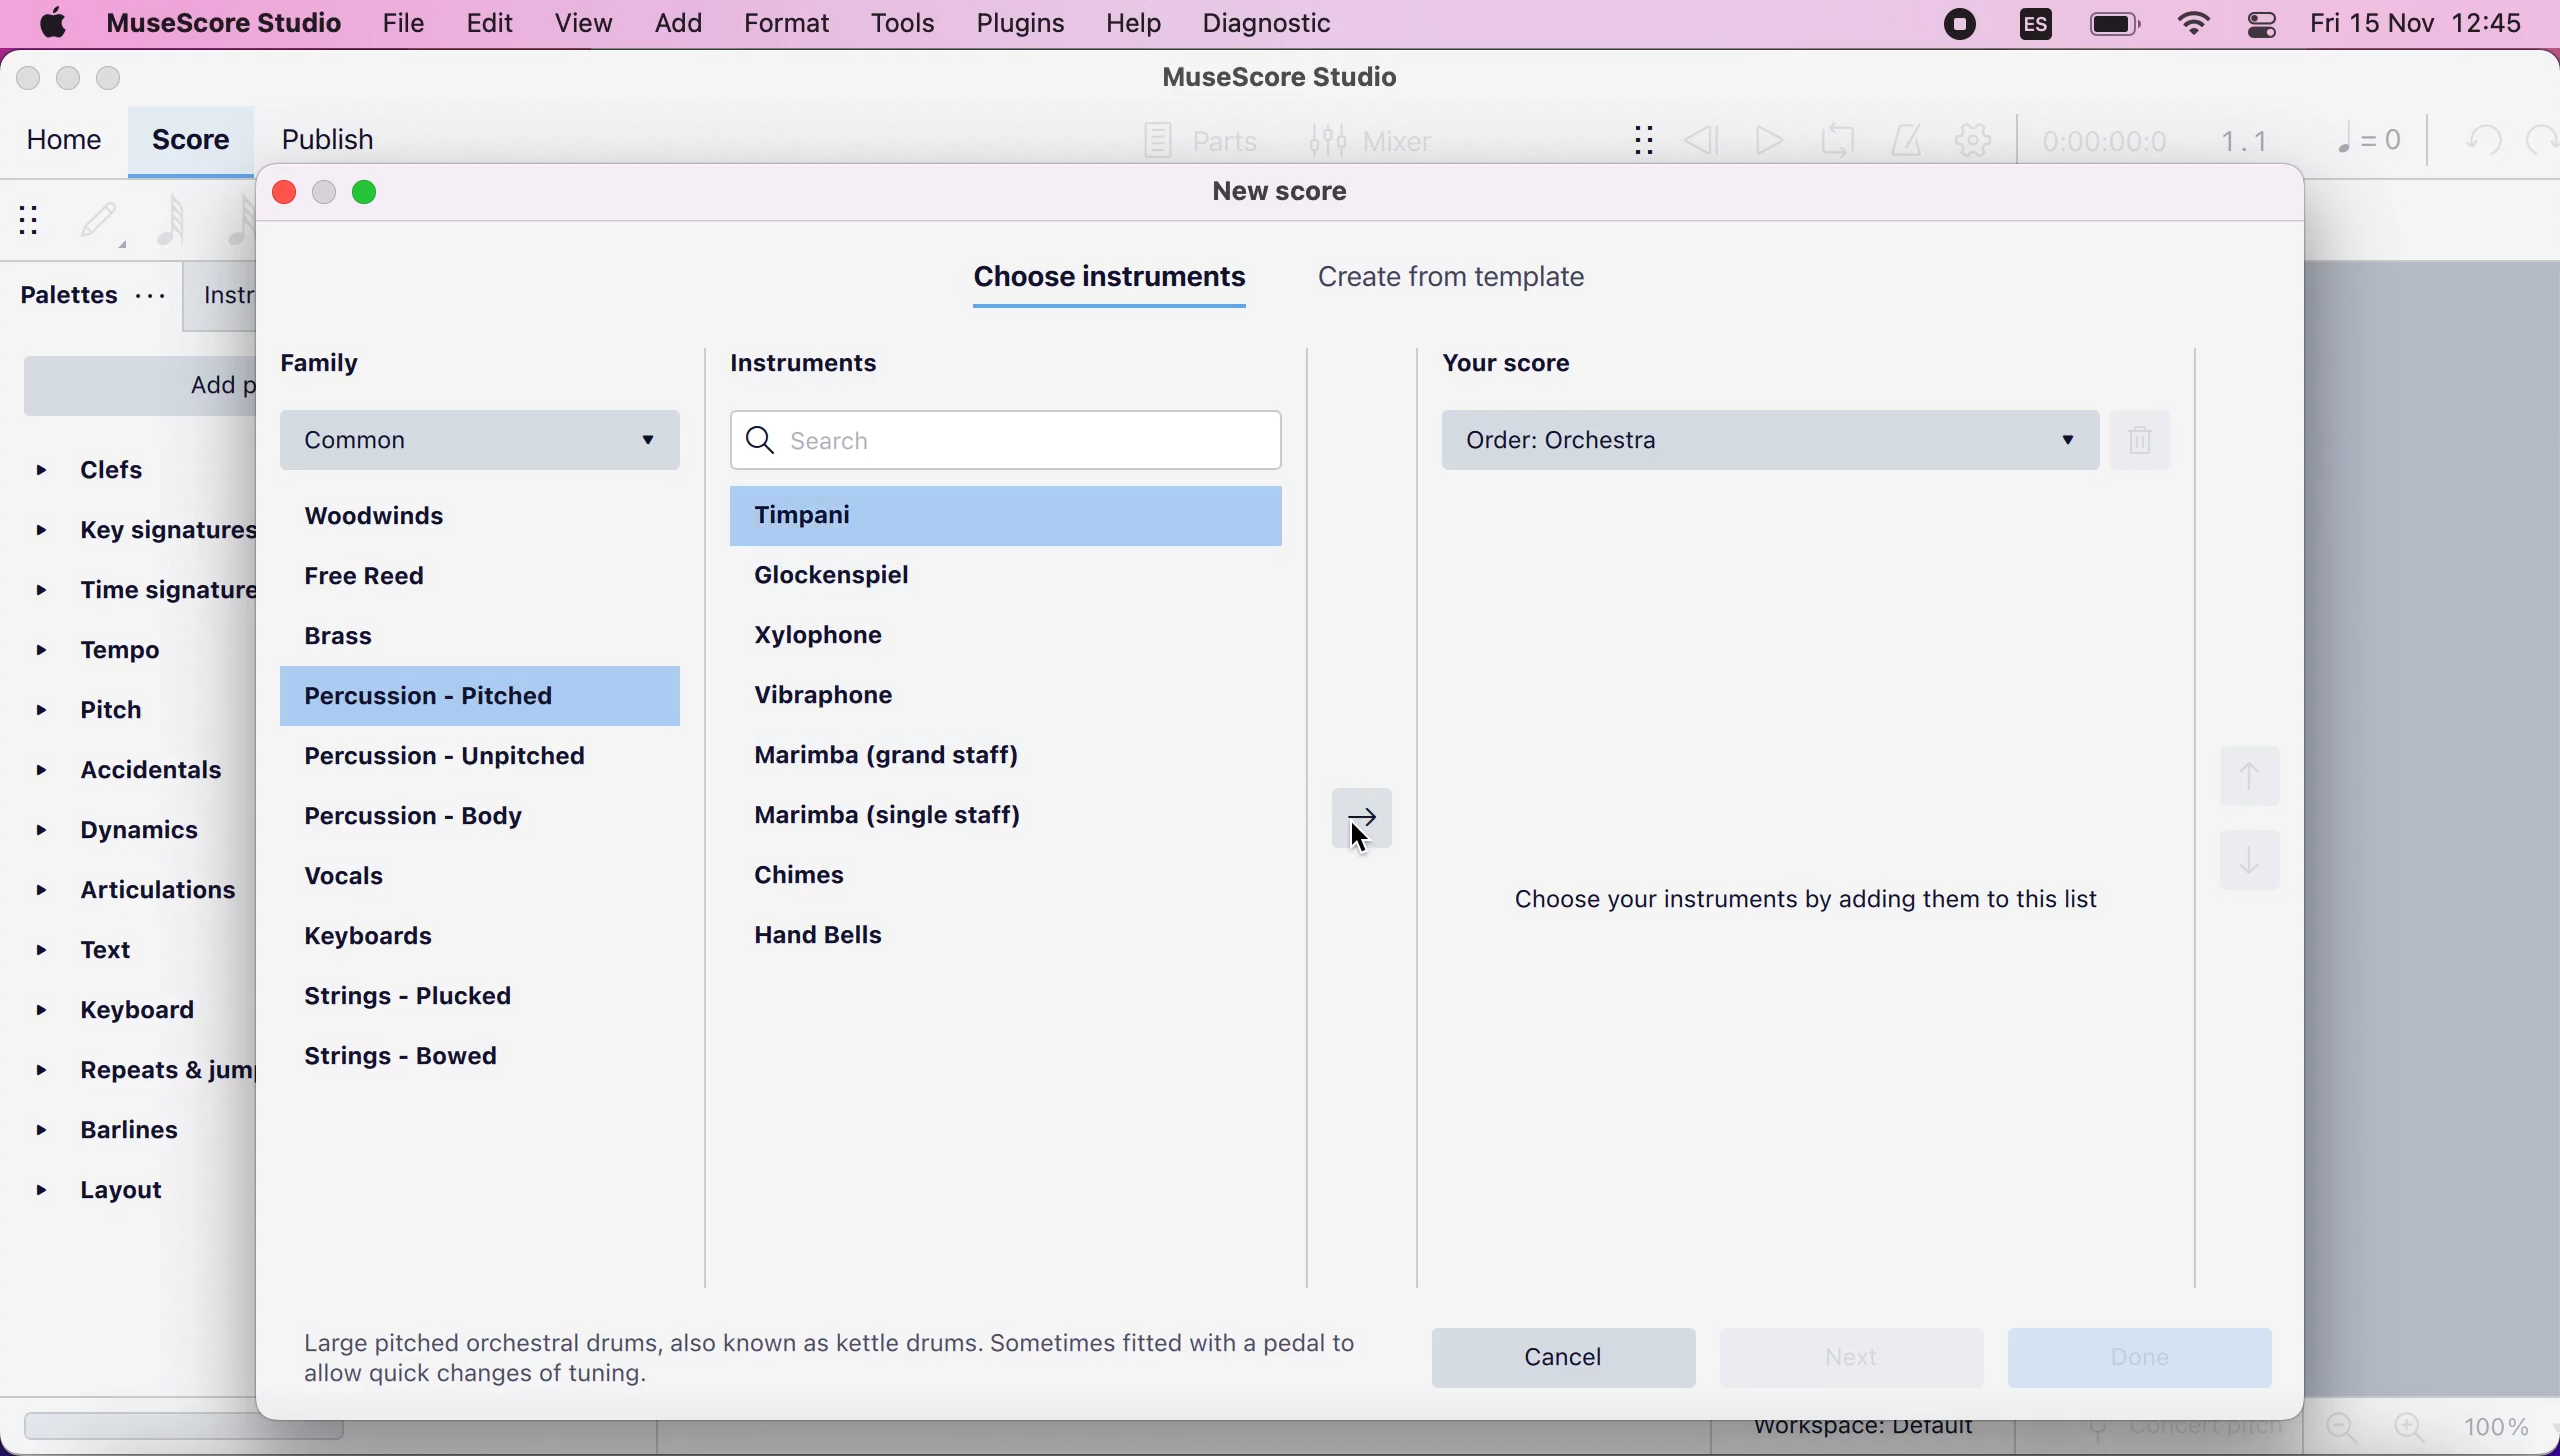 Image resolution: width=2560 pixels, height=1456 pixels. I want to click on musescore studio, so click(226, 23).